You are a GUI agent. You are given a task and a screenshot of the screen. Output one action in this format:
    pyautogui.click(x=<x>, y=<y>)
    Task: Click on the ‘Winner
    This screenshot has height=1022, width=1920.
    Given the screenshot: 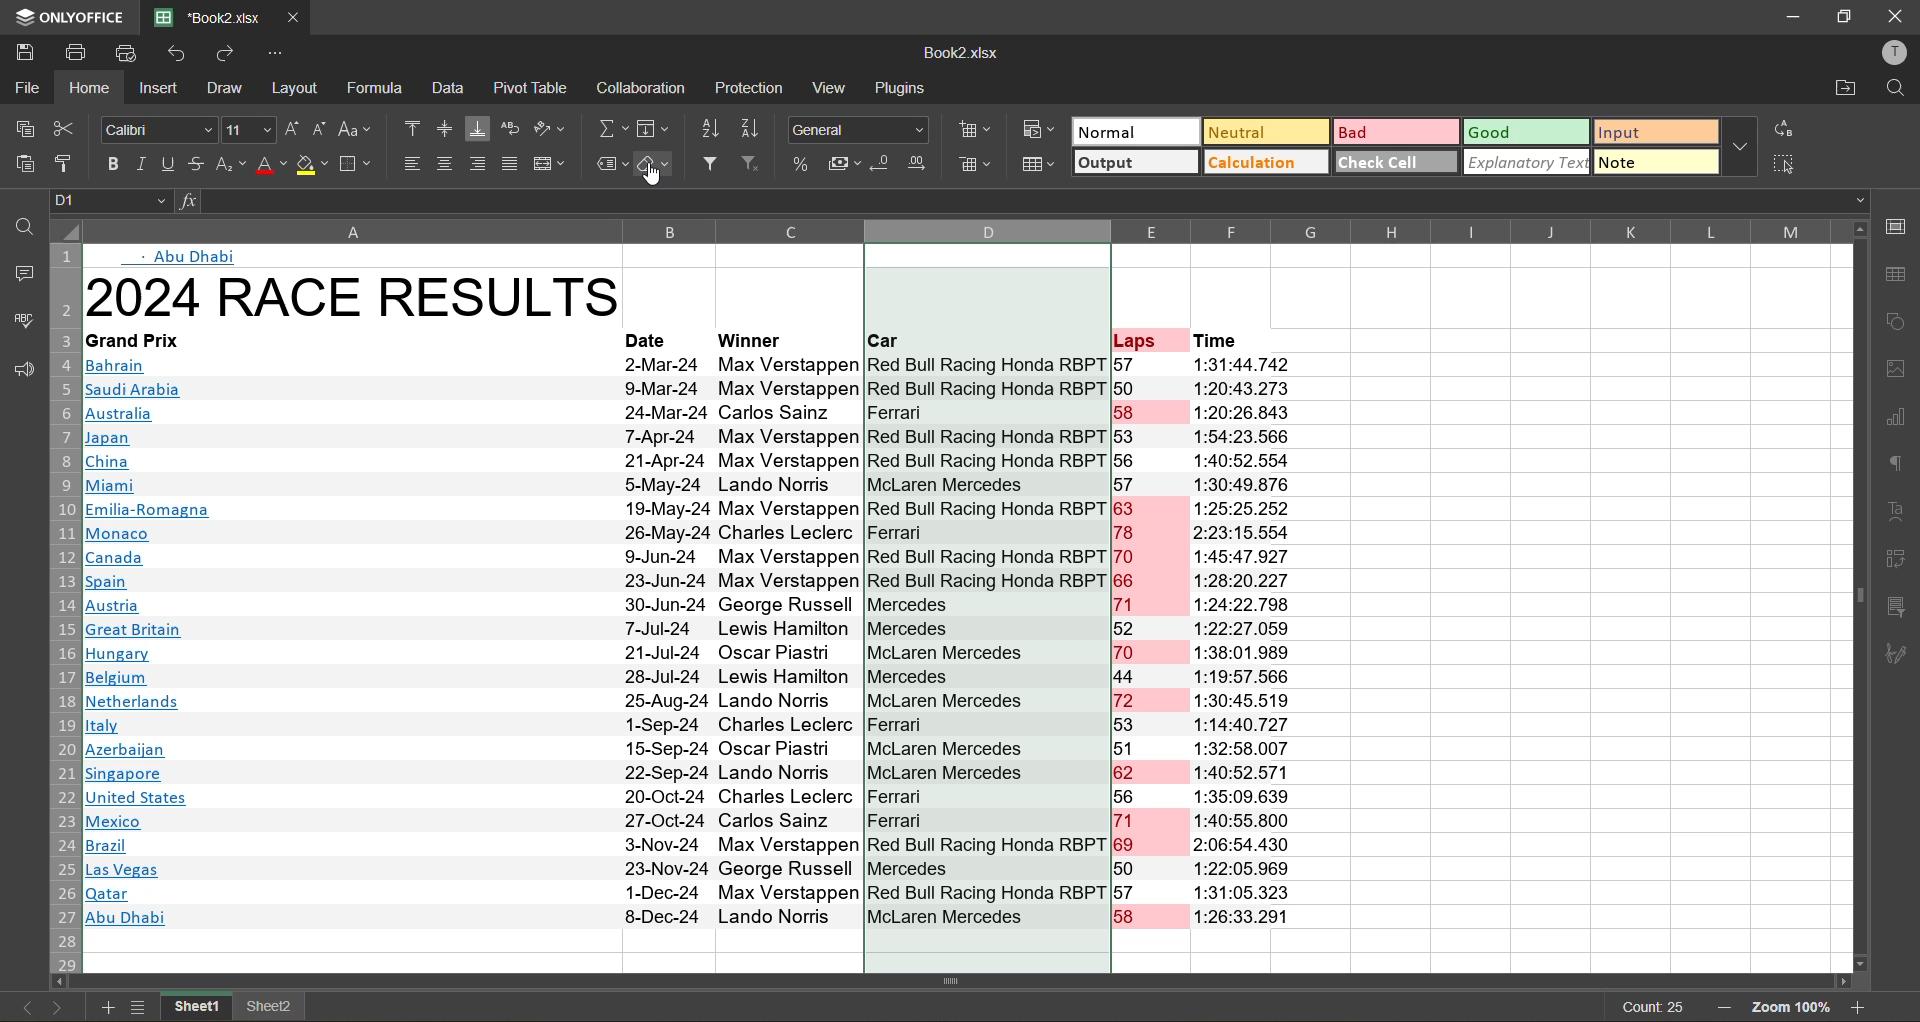 What is the action you would take?
    pyautogui.click(x=748, y=341)
    